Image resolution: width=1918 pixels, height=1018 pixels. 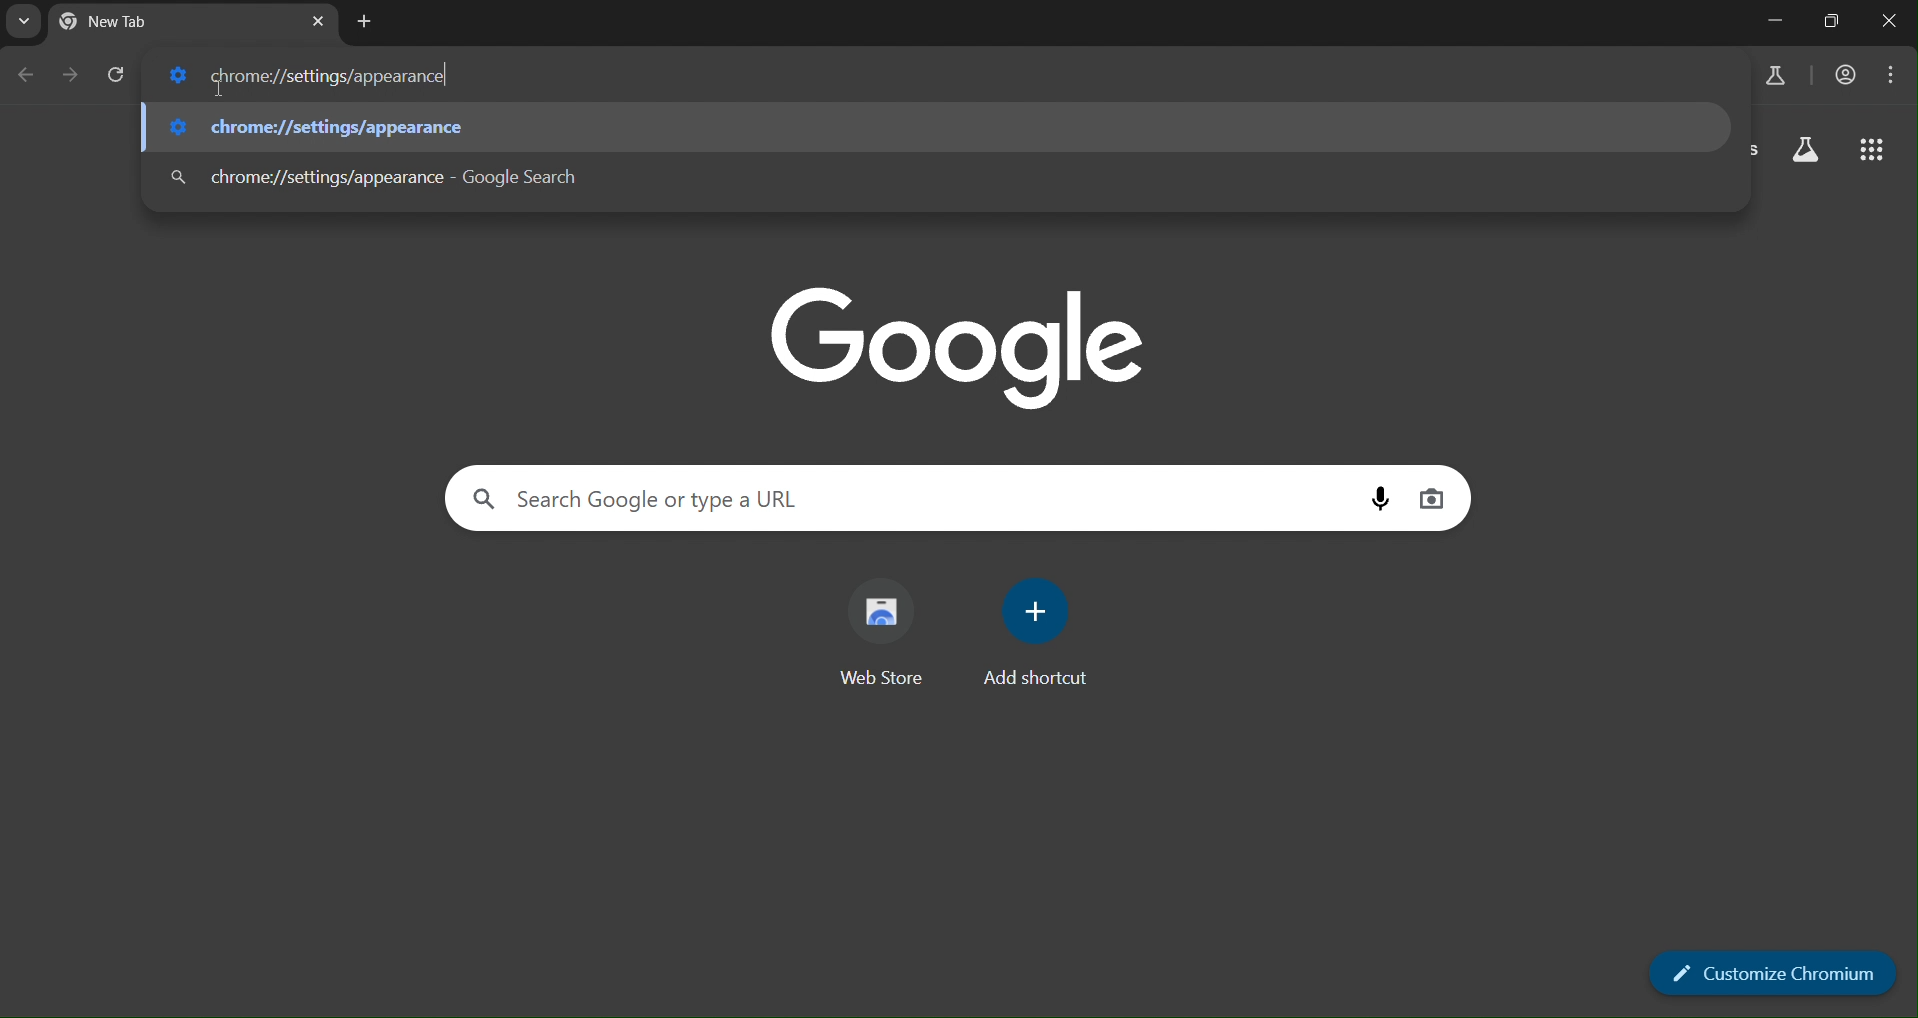 What do you see at coordinates (417, 176) in the screenshot?
I see `chrome://settings/appearance` at bounding box center [417, 176].